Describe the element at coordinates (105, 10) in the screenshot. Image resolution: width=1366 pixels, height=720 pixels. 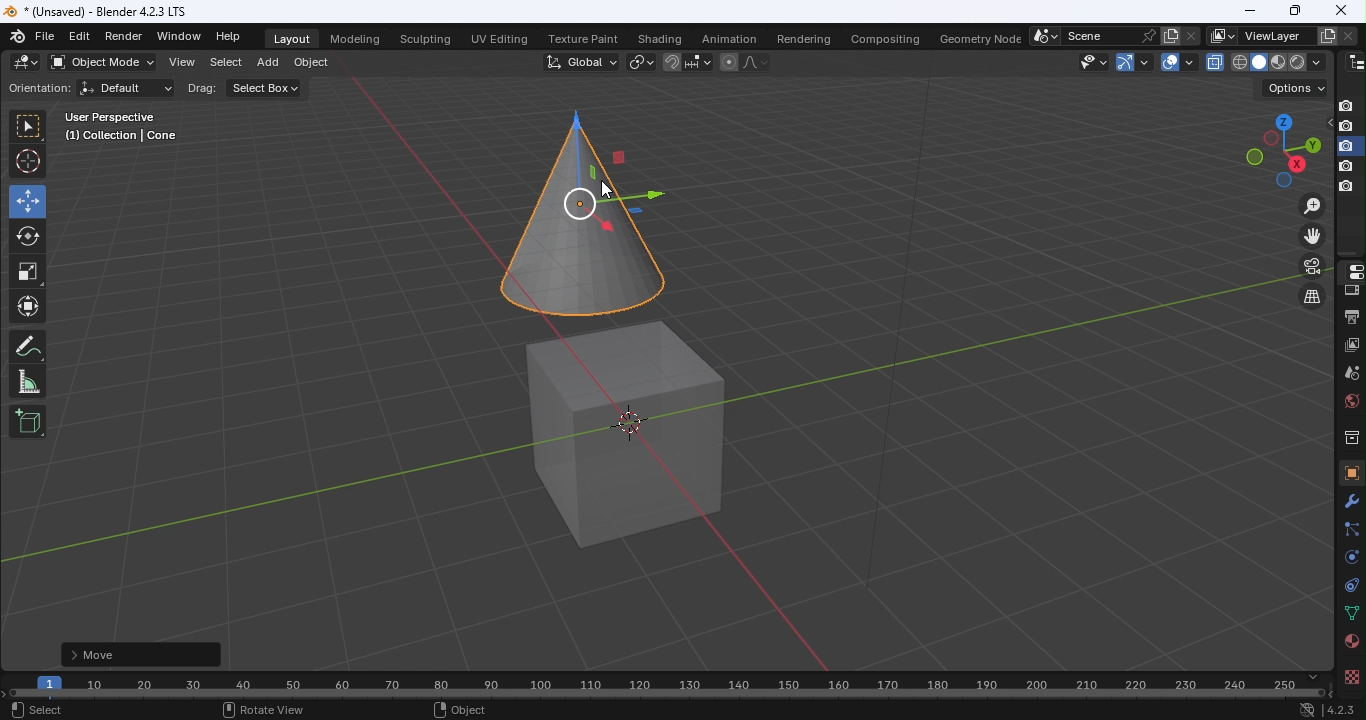
I see `Document name` at that location.